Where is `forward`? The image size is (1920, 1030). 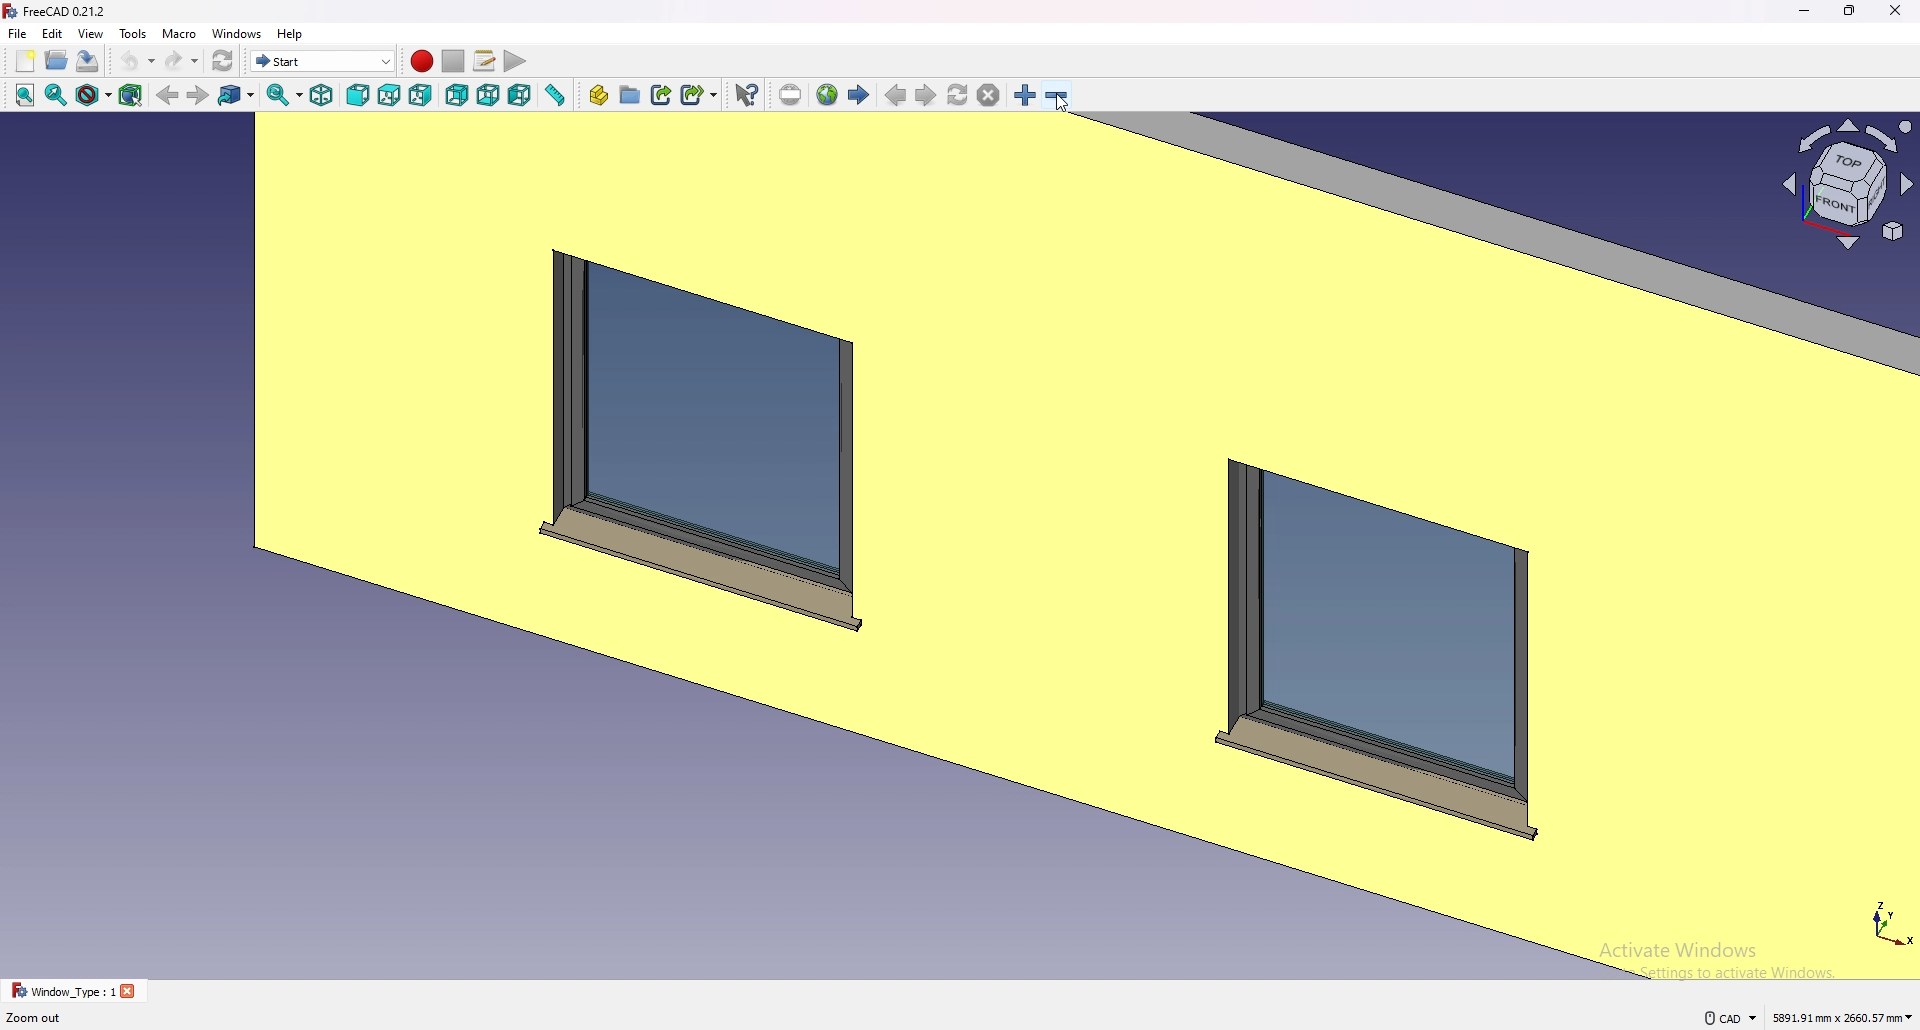 forward is located at coordinates (198, 95).